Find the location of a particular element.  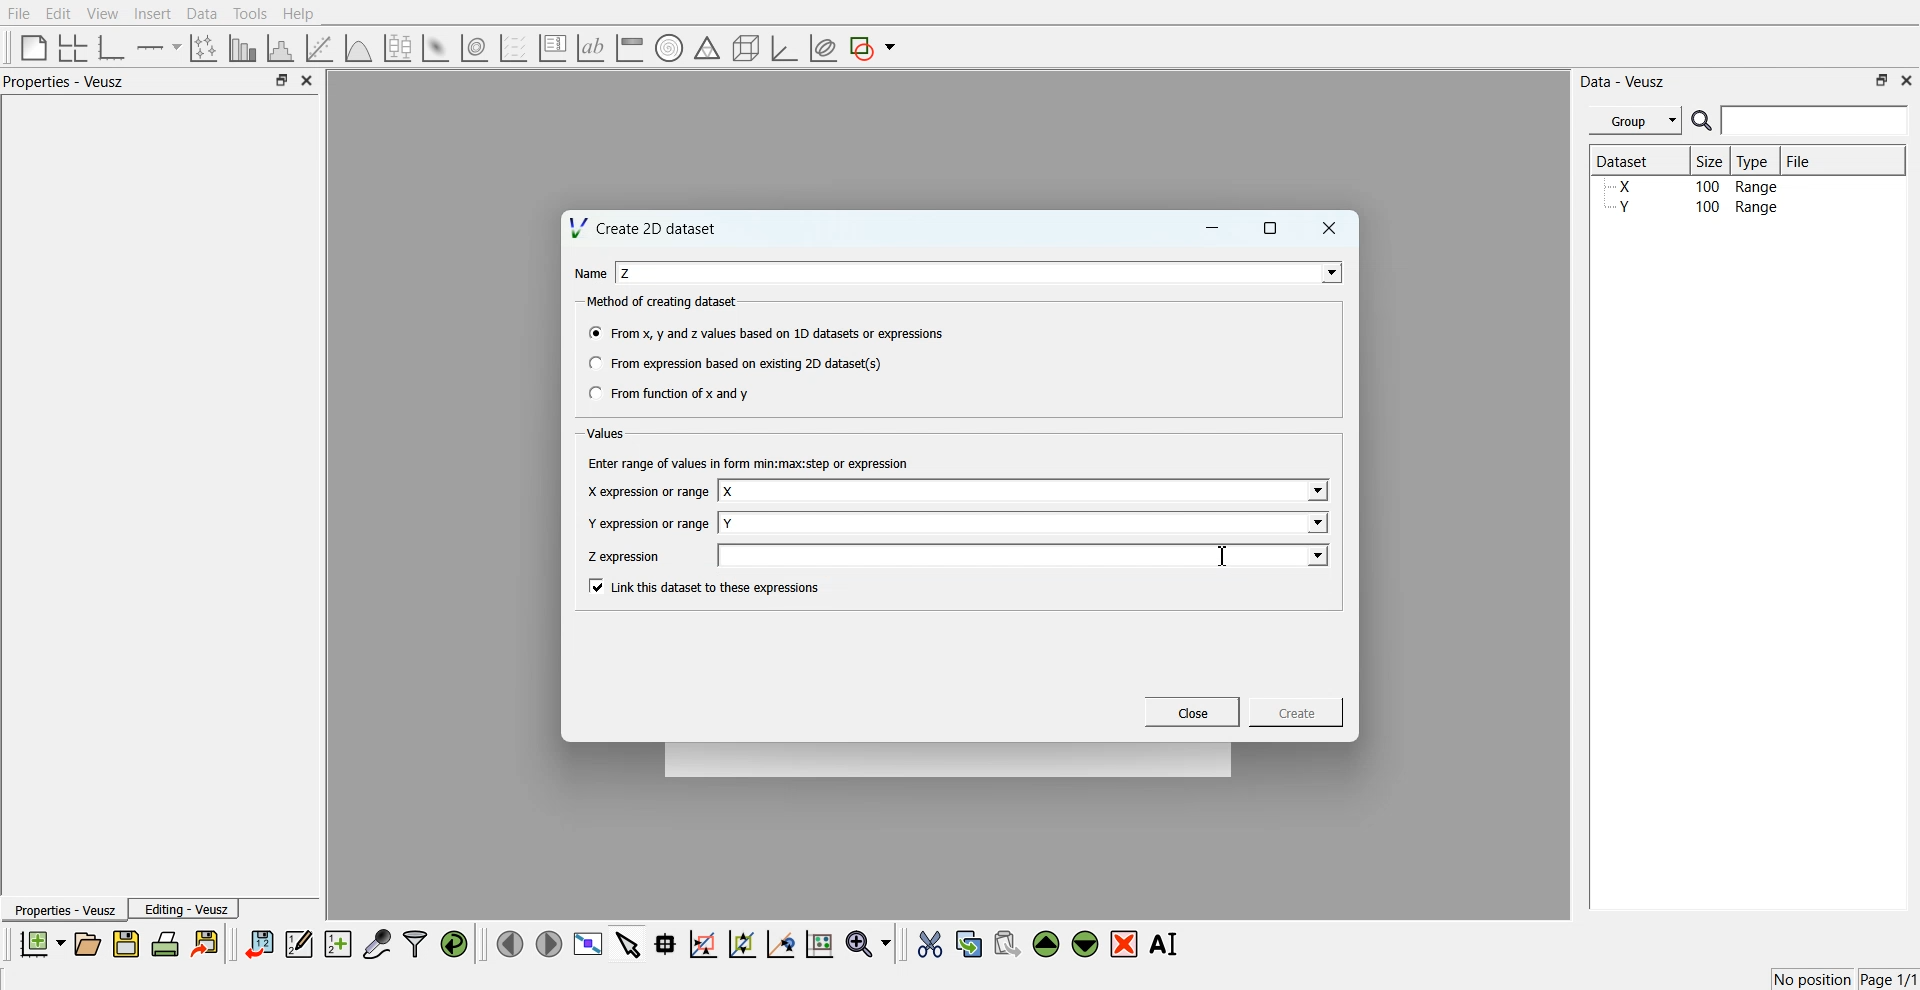

|  (& Fromx, y and z values based on 1D datasets or expressions is located at coordinates (768, 331).